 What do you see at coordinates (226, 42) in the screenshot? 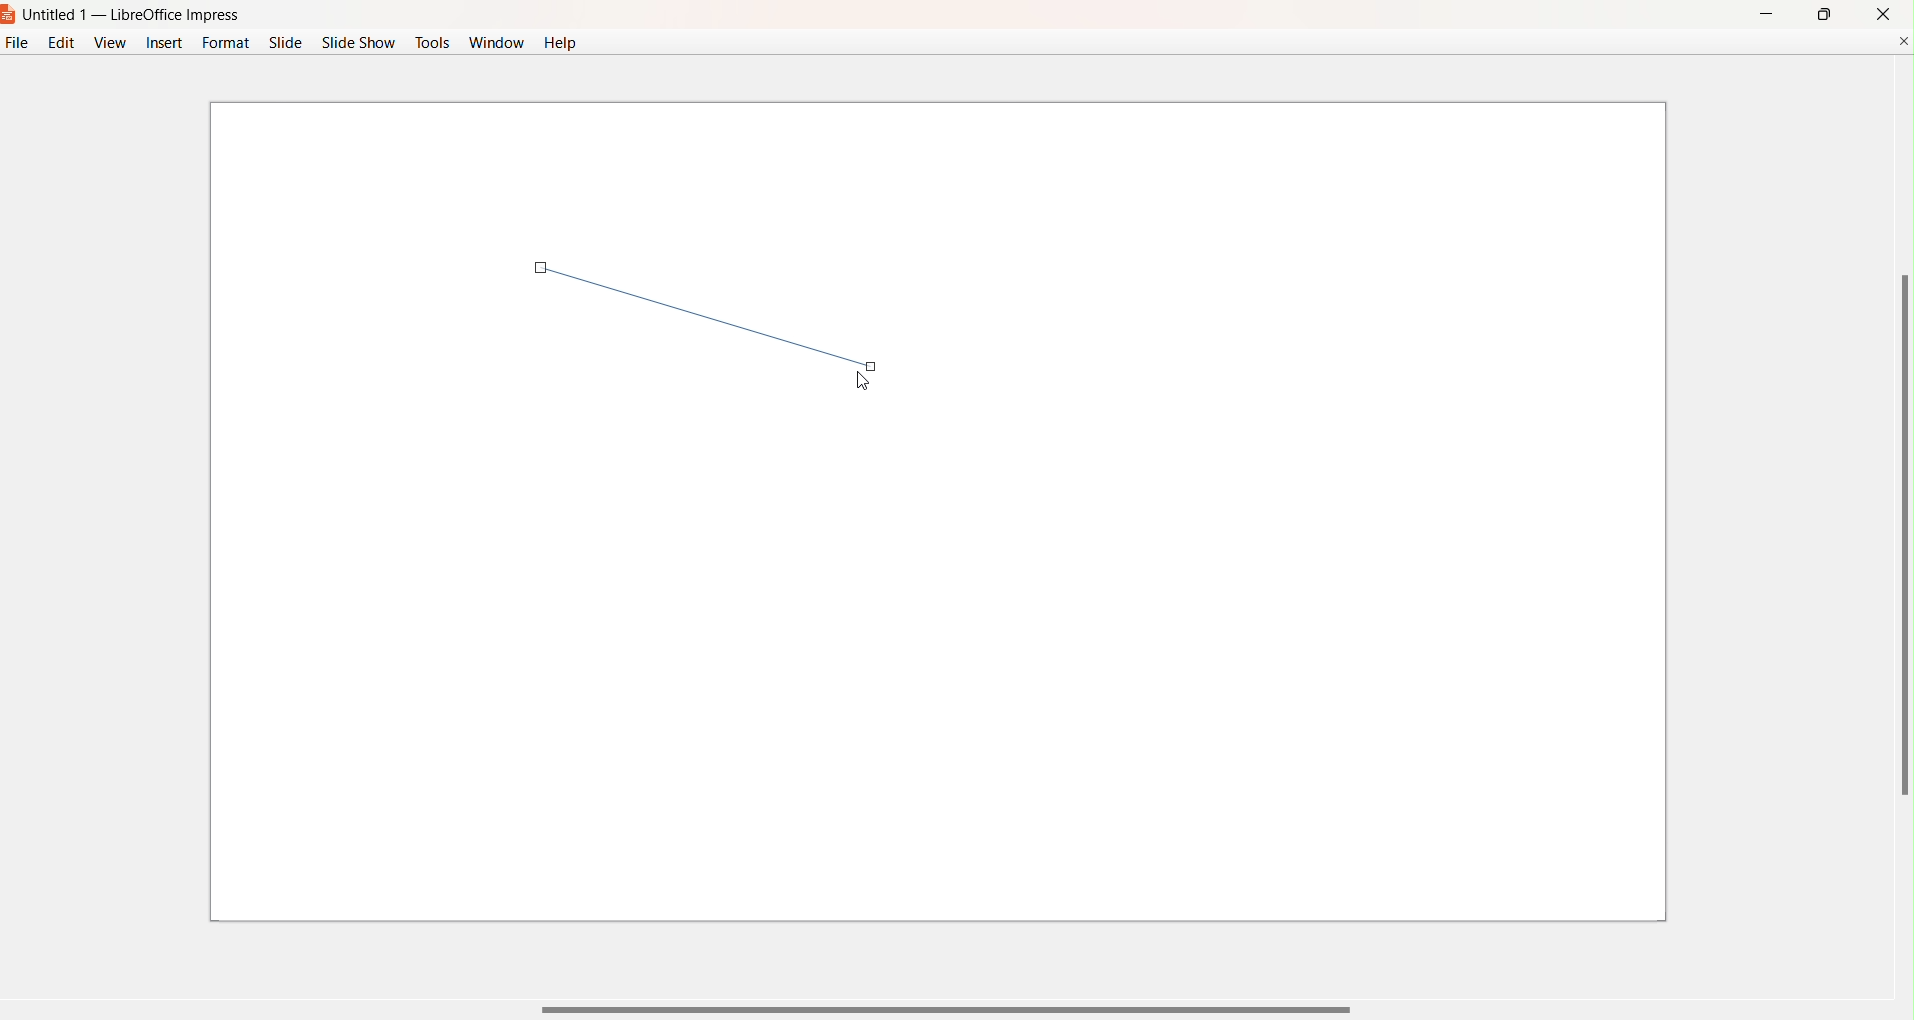
I see `Format` at bounding box center [226, 42].